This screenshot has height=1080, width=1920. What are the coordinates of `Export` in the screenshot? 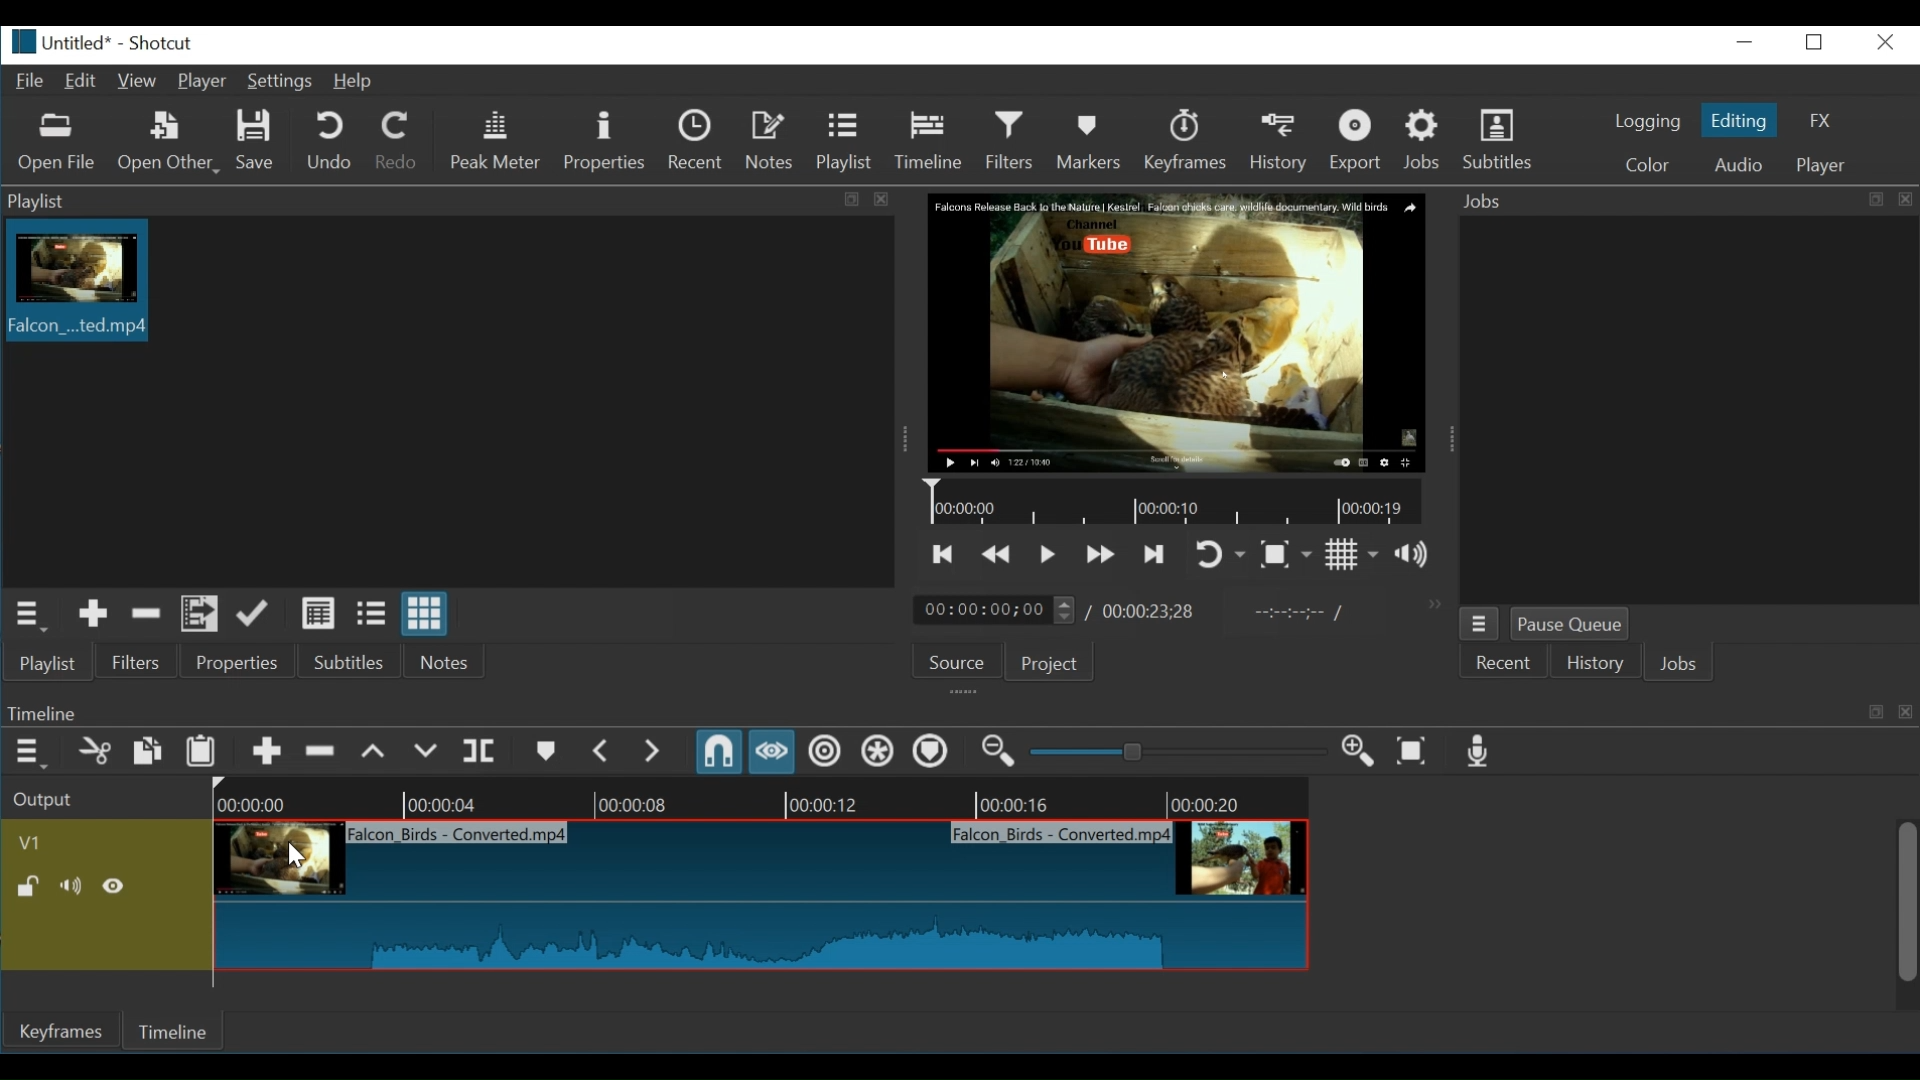 It's located at (1363, 140).